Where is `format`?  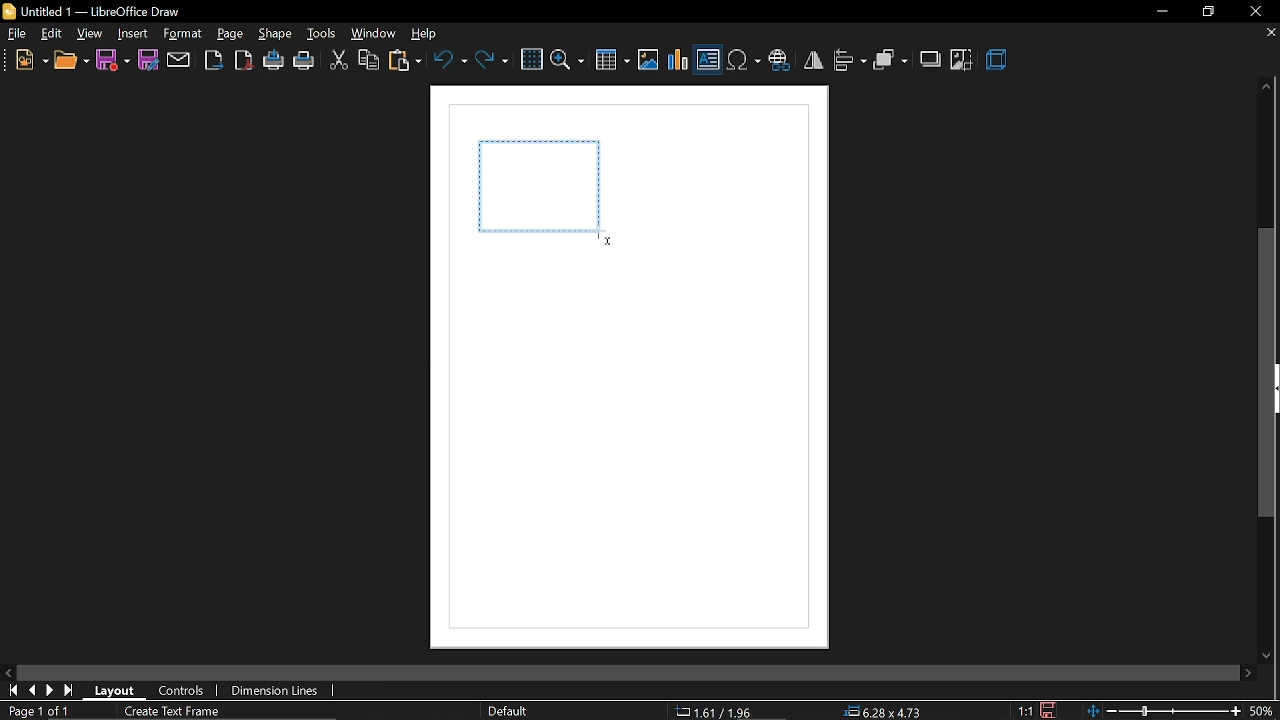 format is located at coordinates (182, 33).